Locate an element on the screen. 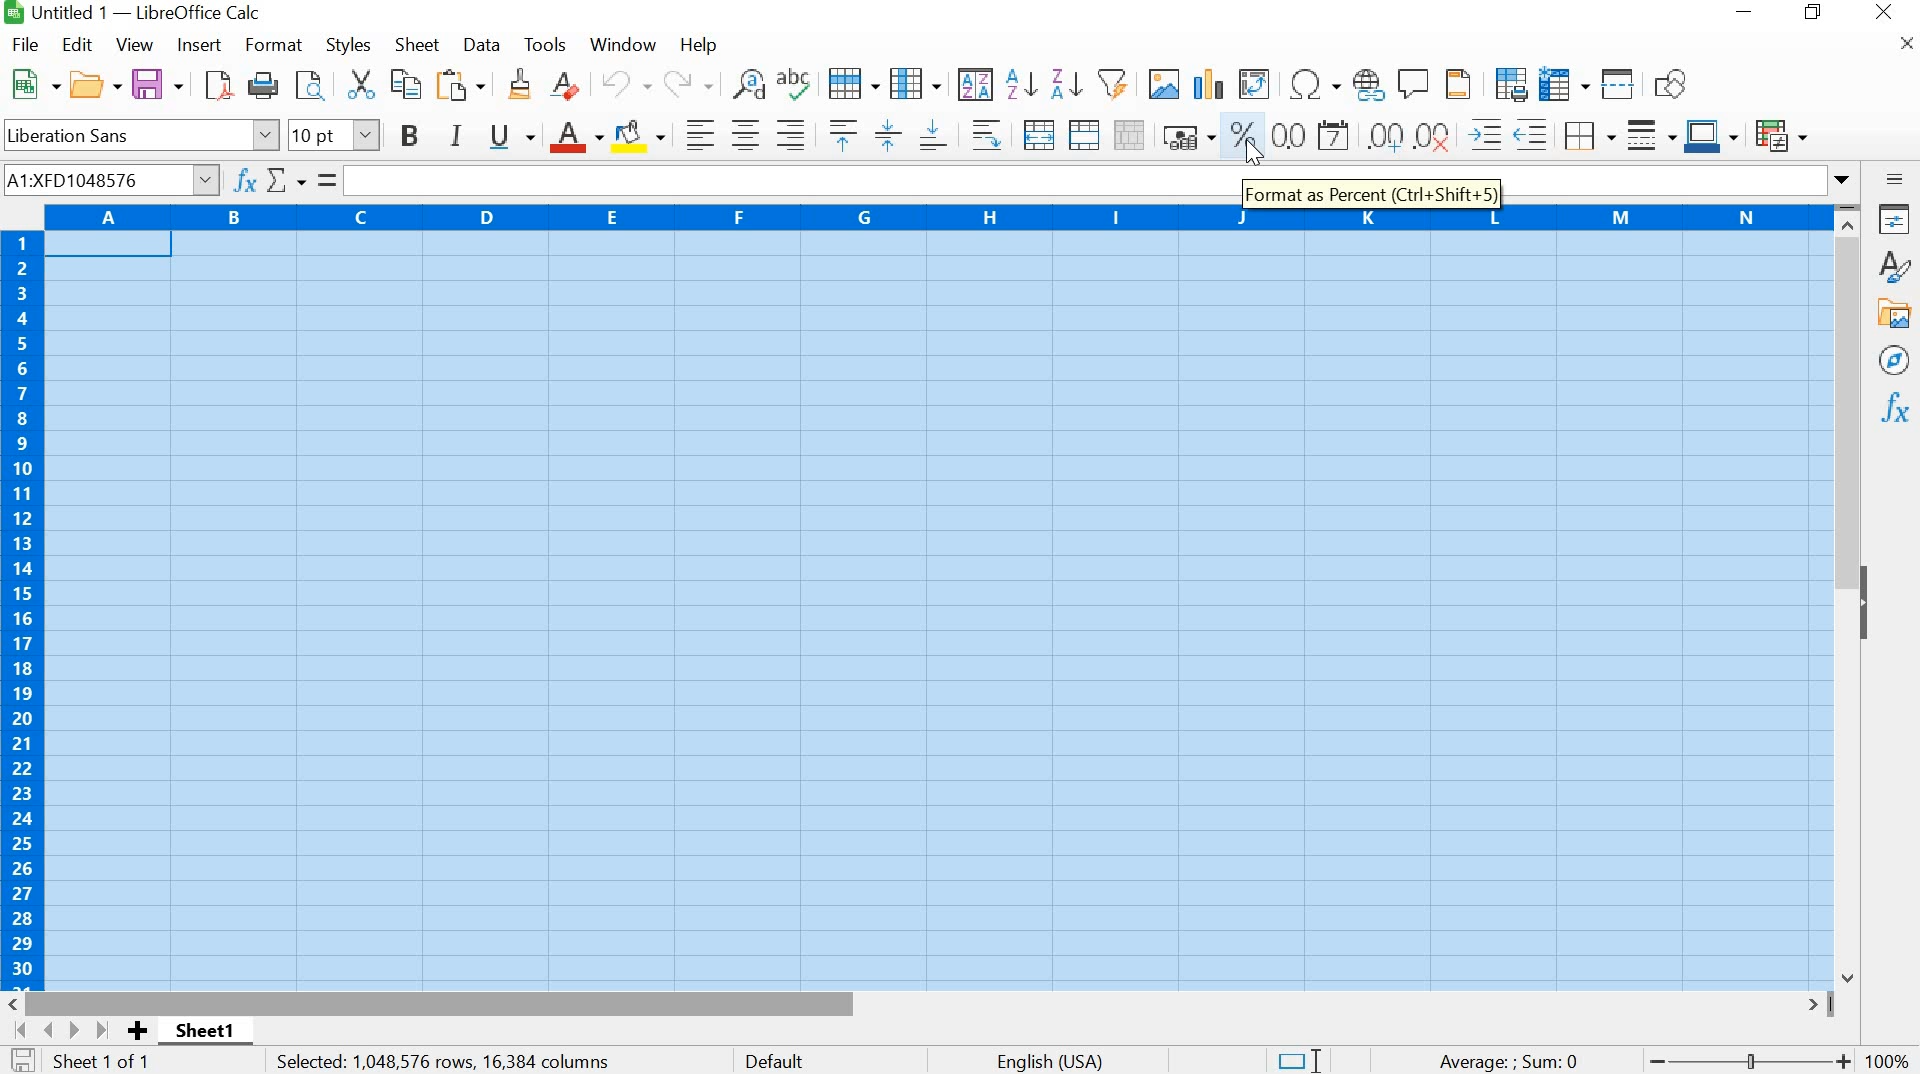 This screenshot has width=1920, height=1074. Show Draw Function is located at coordinates (1670, 84).